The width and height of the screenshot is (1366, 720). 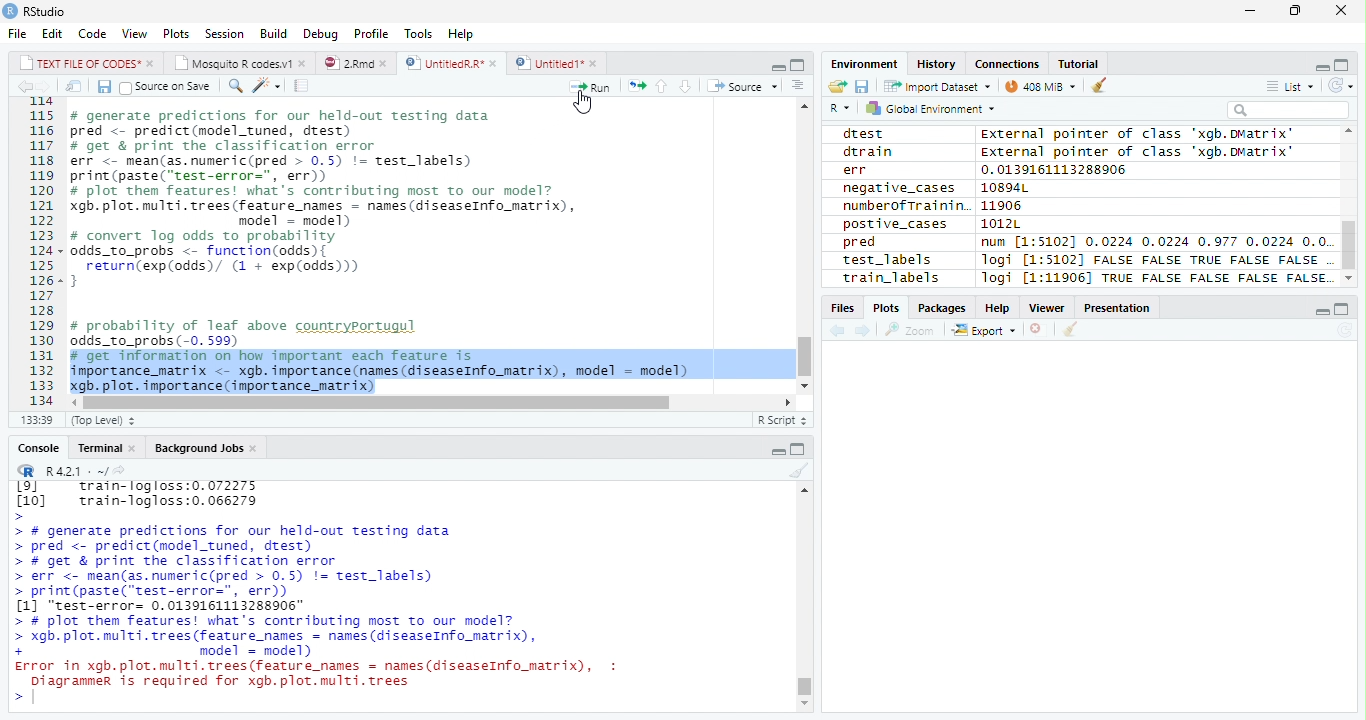 I want to click on Lol train-logloss:0.072275
[10]  train-logloss:0.066279, so click(x=138, y=500).